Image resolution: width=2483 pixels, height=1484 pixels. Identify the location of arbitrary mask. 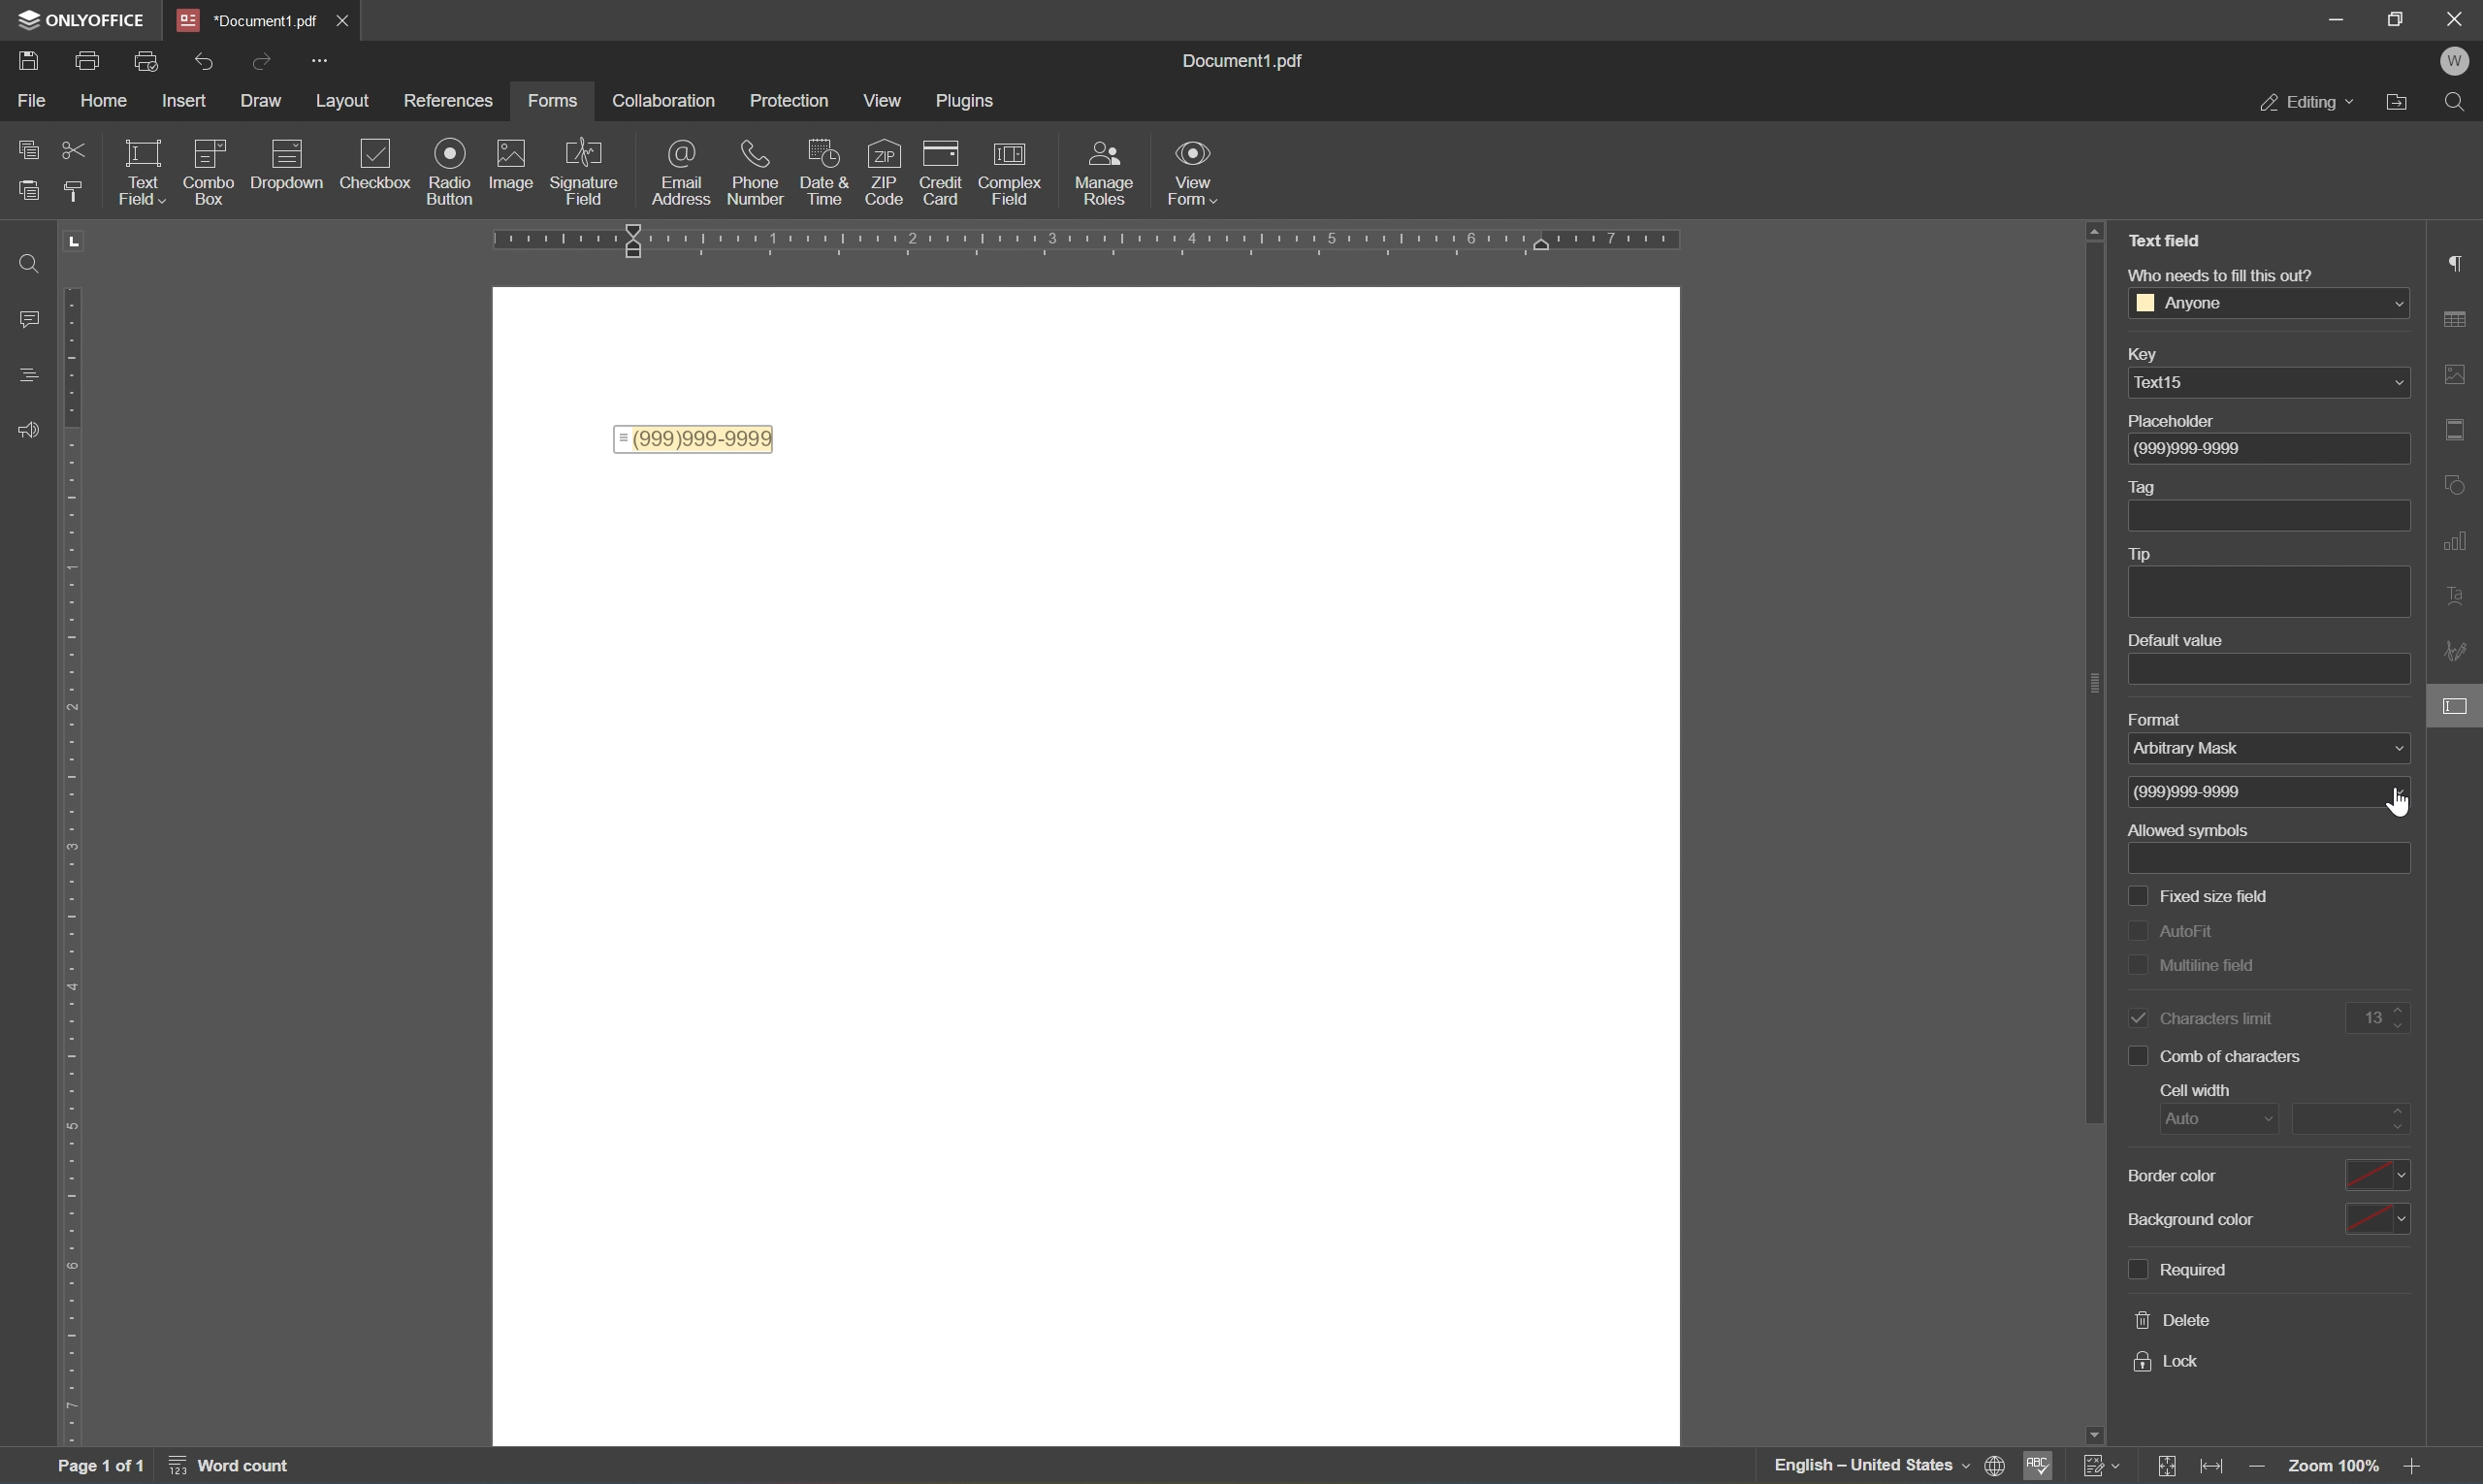
(2202, 752).